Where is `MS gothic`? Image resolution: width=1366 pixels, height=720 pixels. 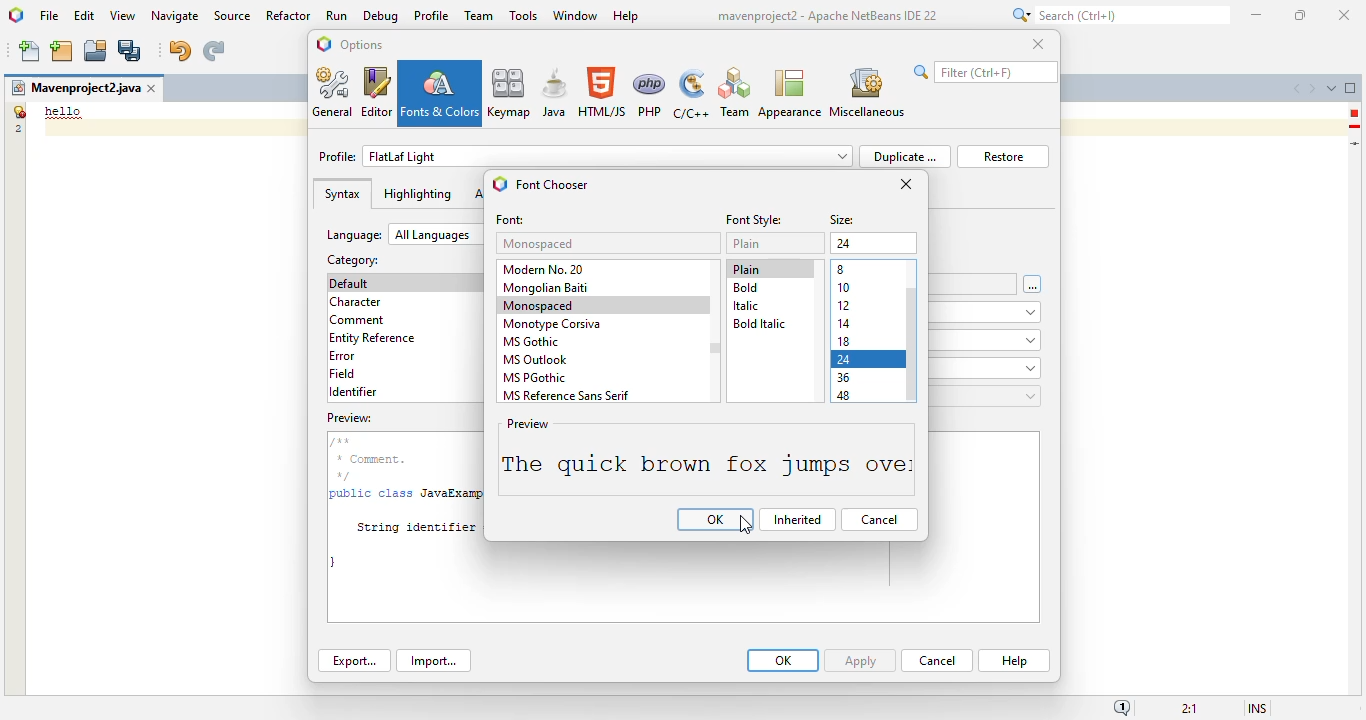 MS gothic is located at coordinates (530, 341).